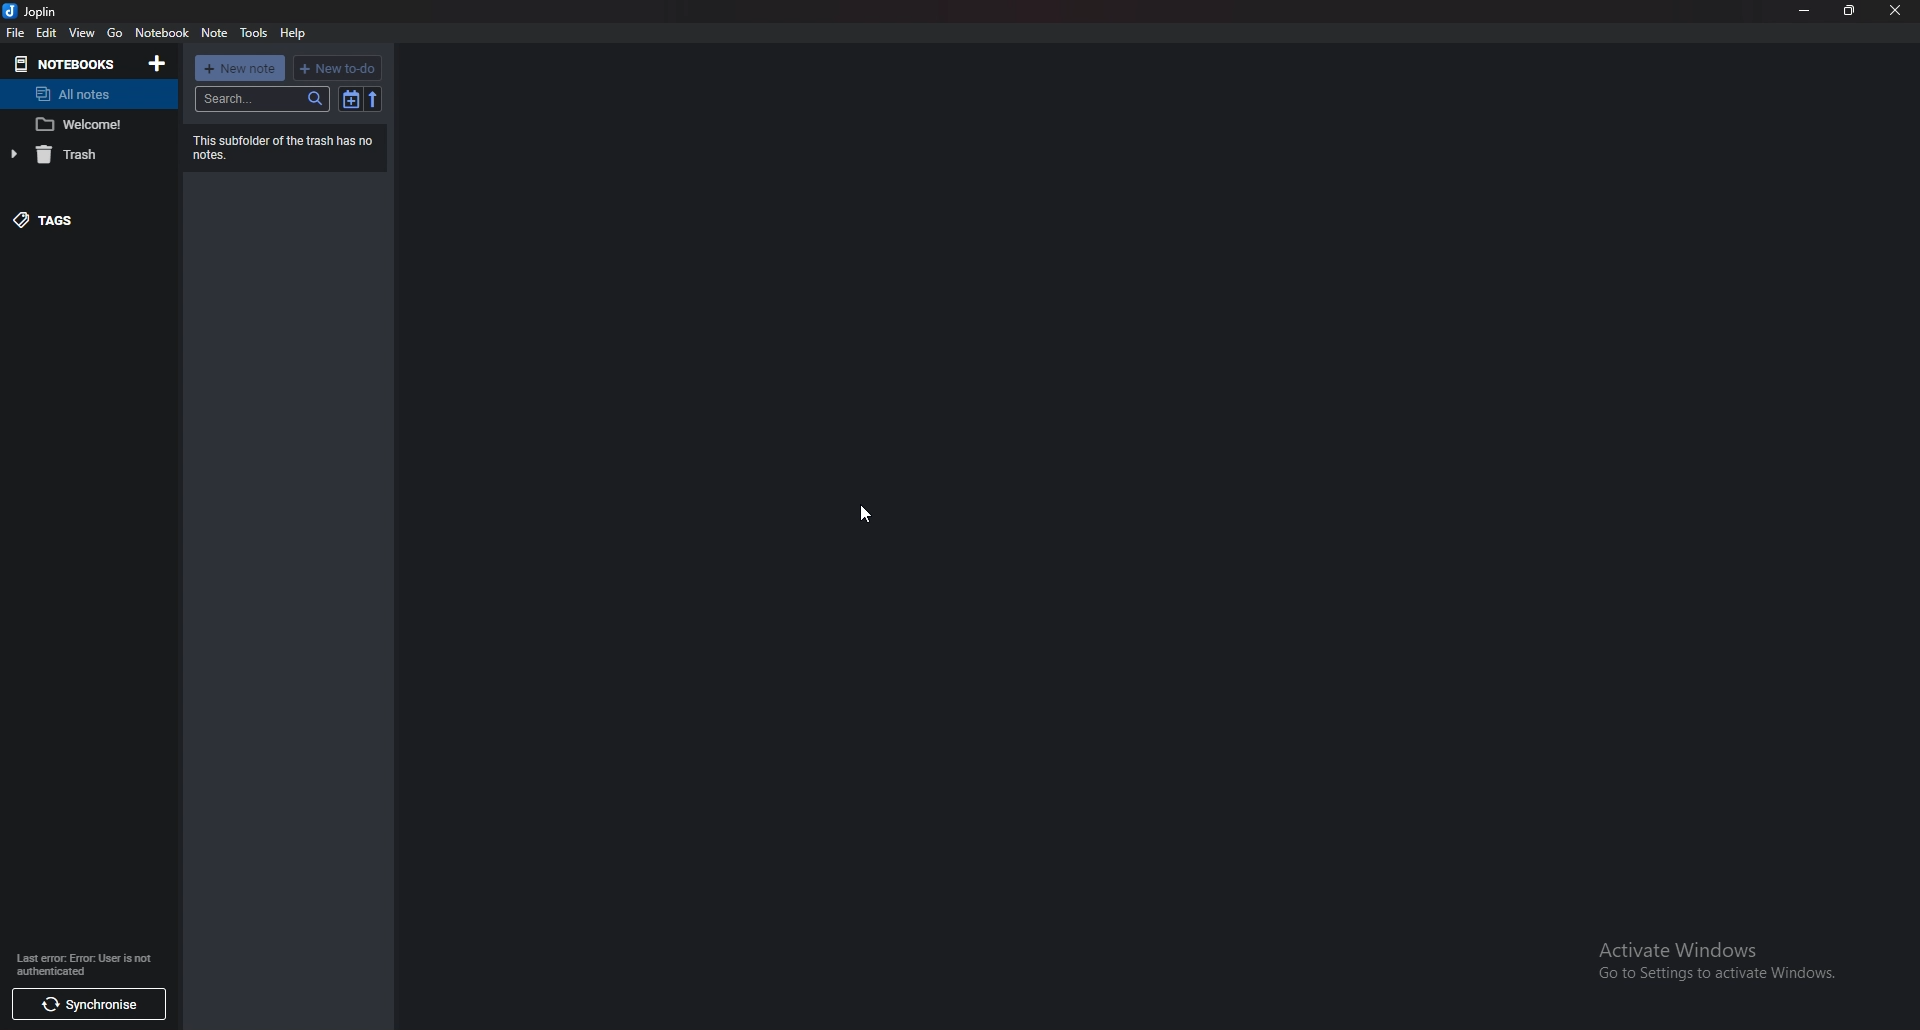 Image resolution: width=1920 pixels, height=1030 pixels. I want to click on Tools, so click(252, 33).